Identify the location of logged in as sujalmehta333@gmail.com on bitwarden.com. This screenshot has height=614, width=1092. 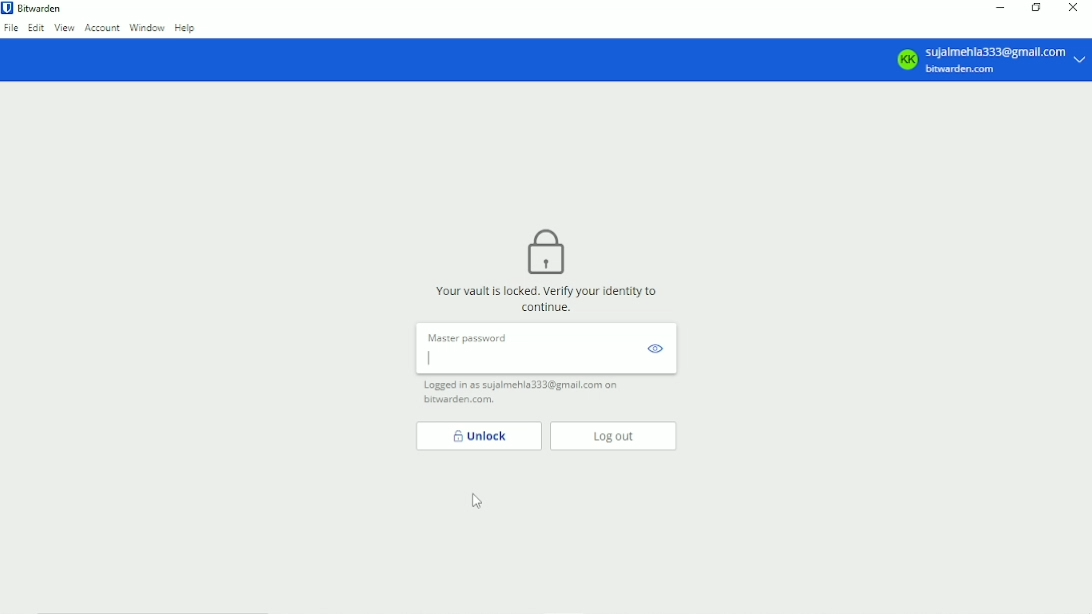
(527, 393).